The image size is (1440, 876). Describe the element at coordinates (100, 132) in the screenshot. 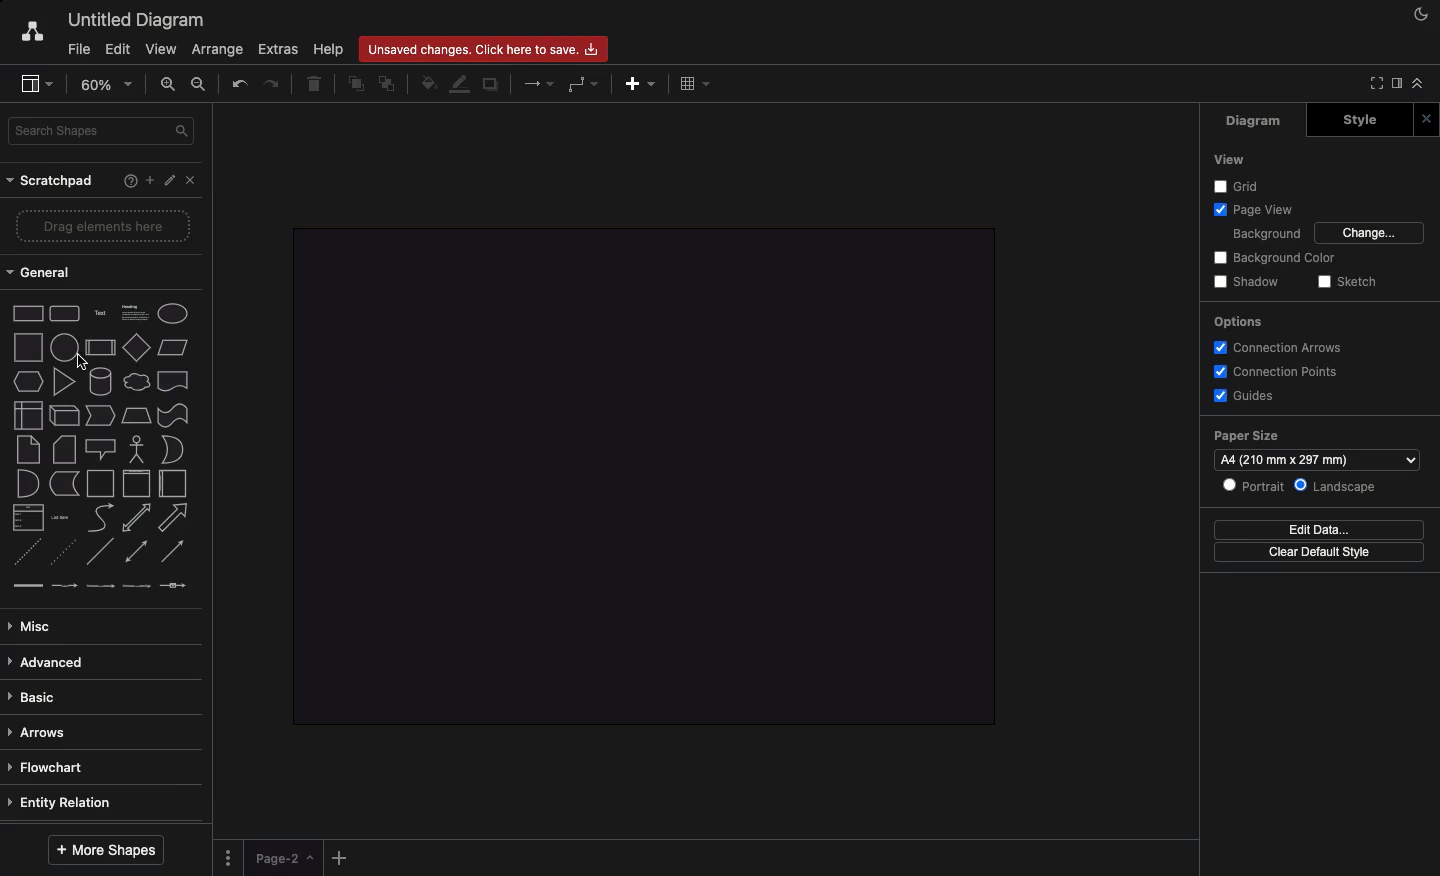

I see `Search shapes` at that location.